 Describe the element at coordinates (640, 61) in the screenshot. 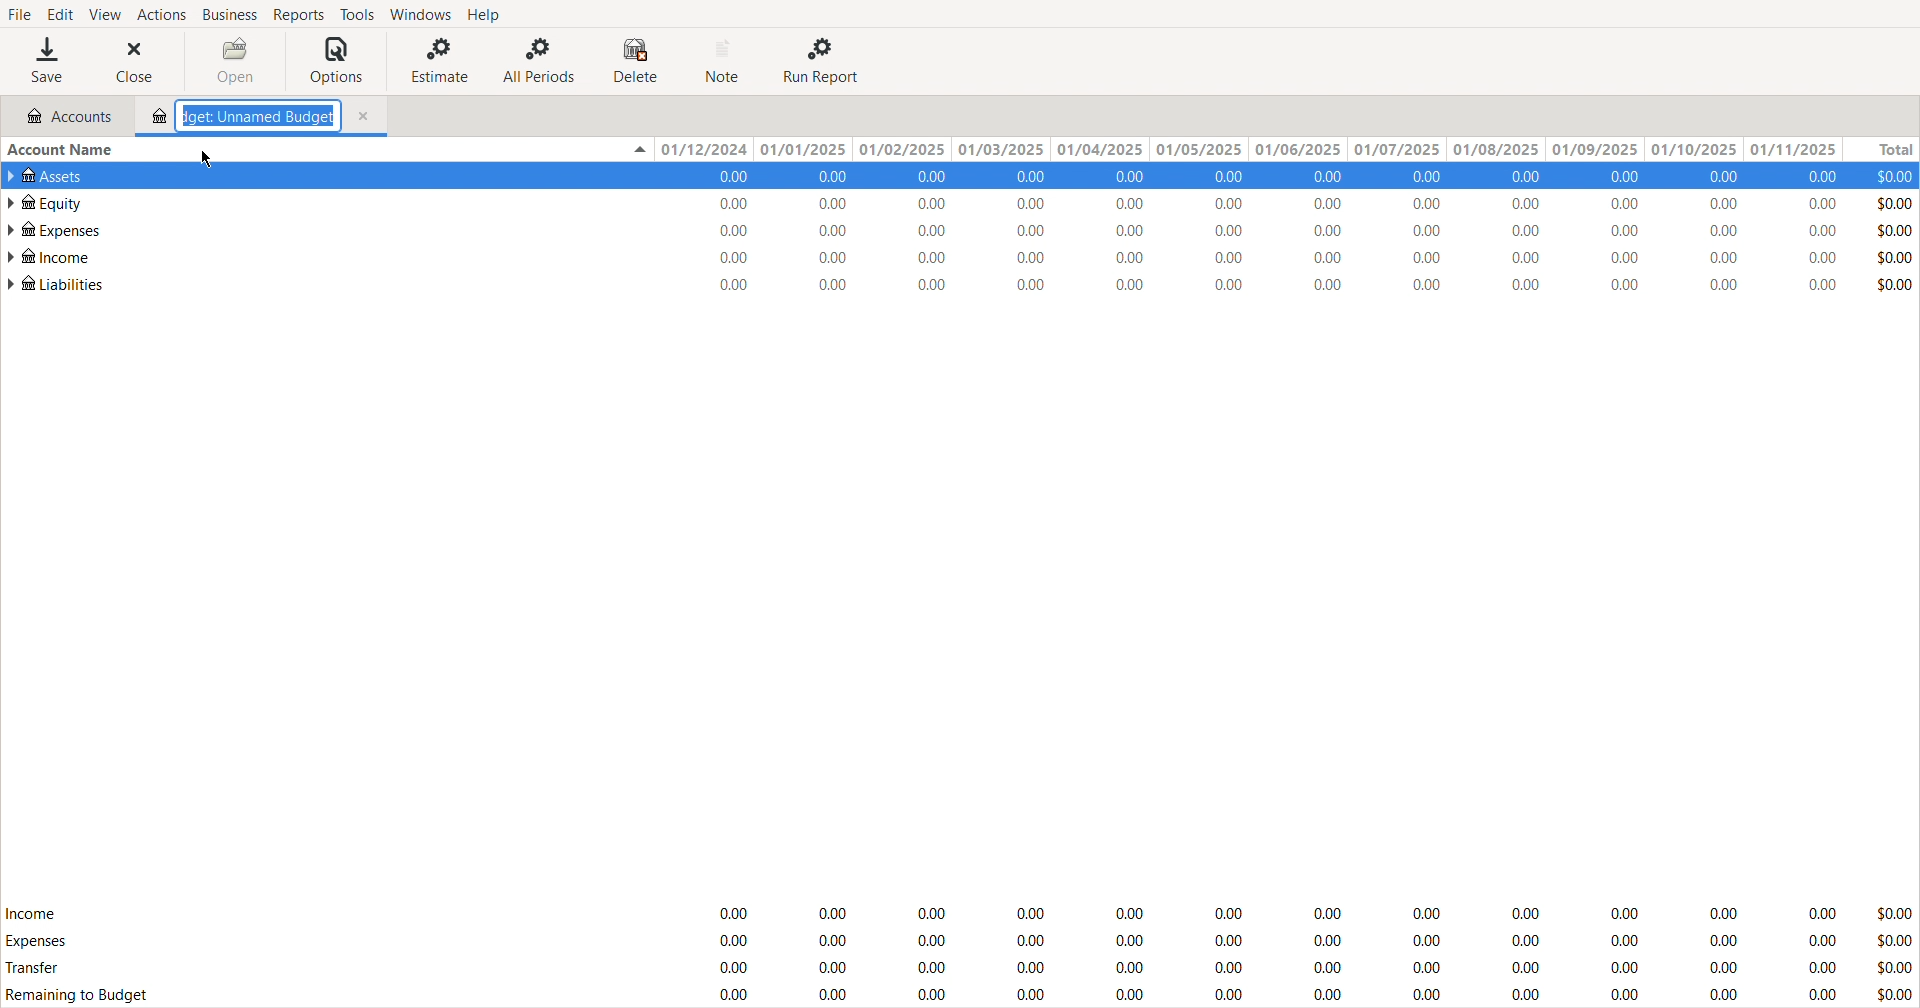

I see `Delete` at that location.